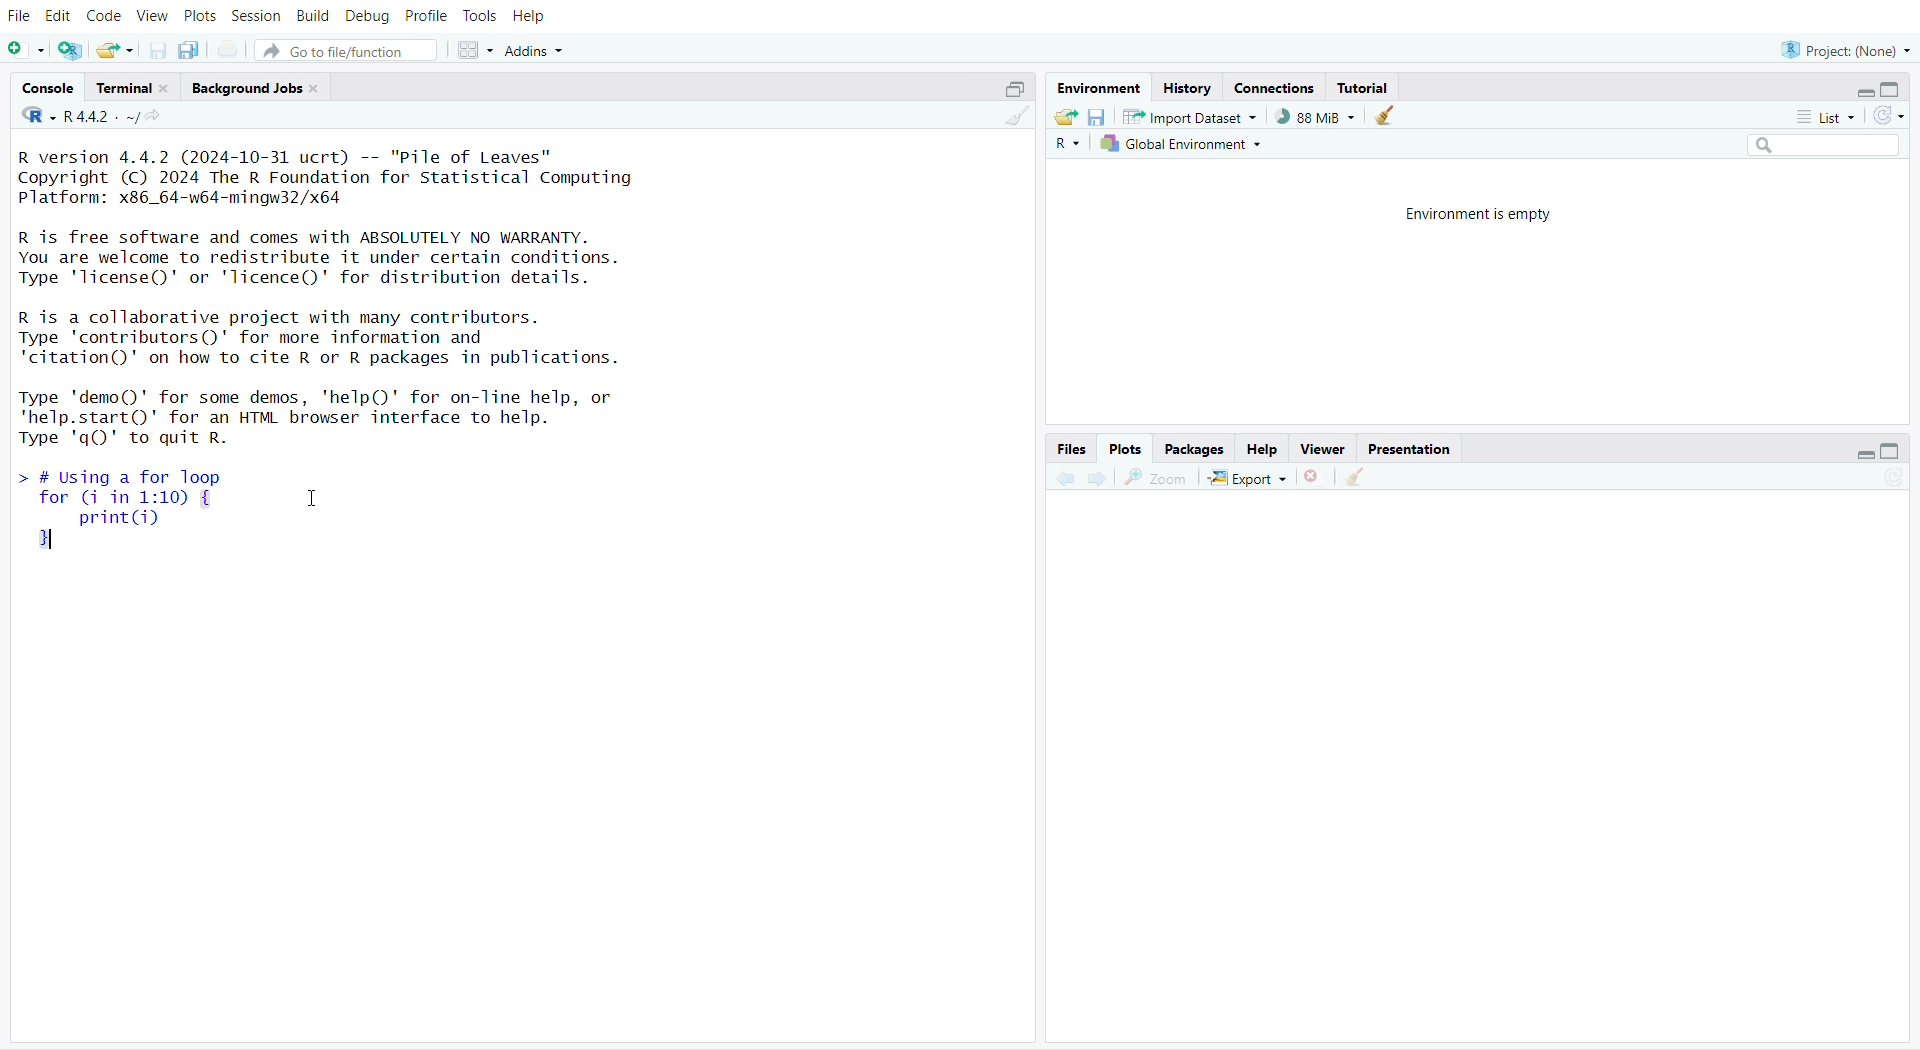 The height and width of the screenshot is (1050, 1920). What do you see at coordinates (1277, 86) in the screenshot?
I see `connections` at bounding box center [1277, 86].